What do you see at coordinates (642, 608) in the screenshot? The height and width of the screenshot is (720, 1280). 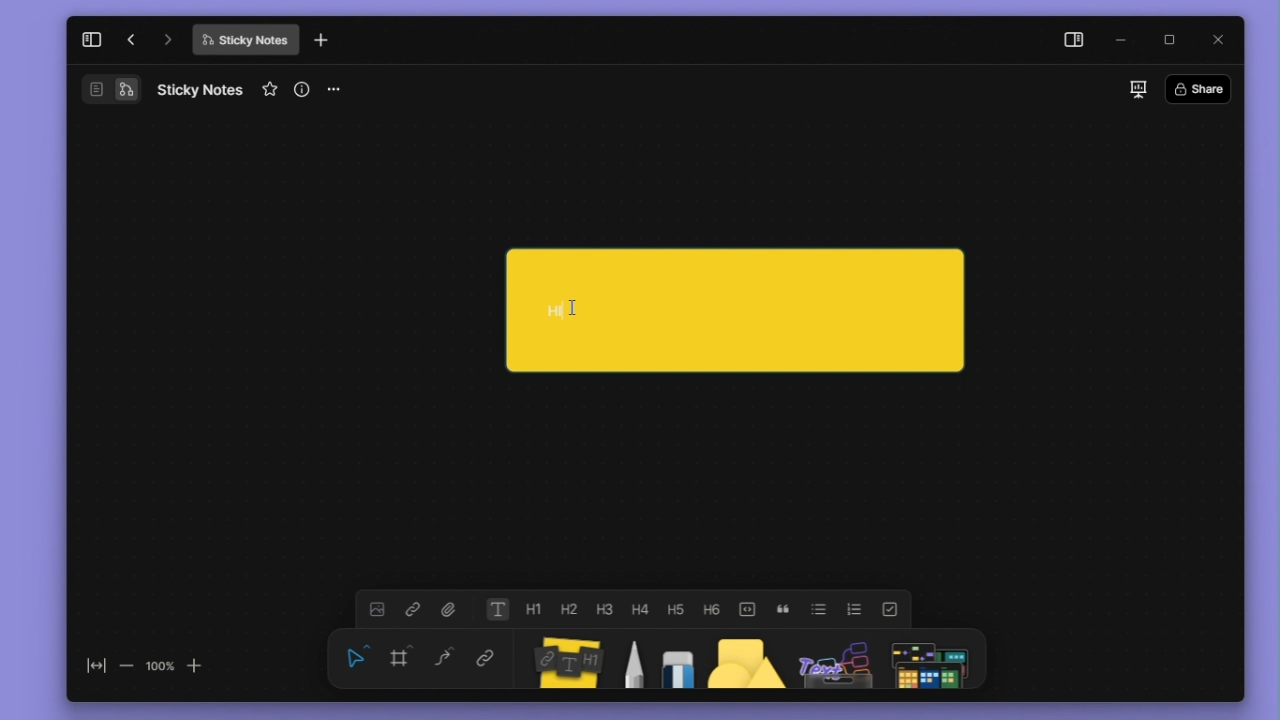 I see `heading` at bounding box center [642, 608].